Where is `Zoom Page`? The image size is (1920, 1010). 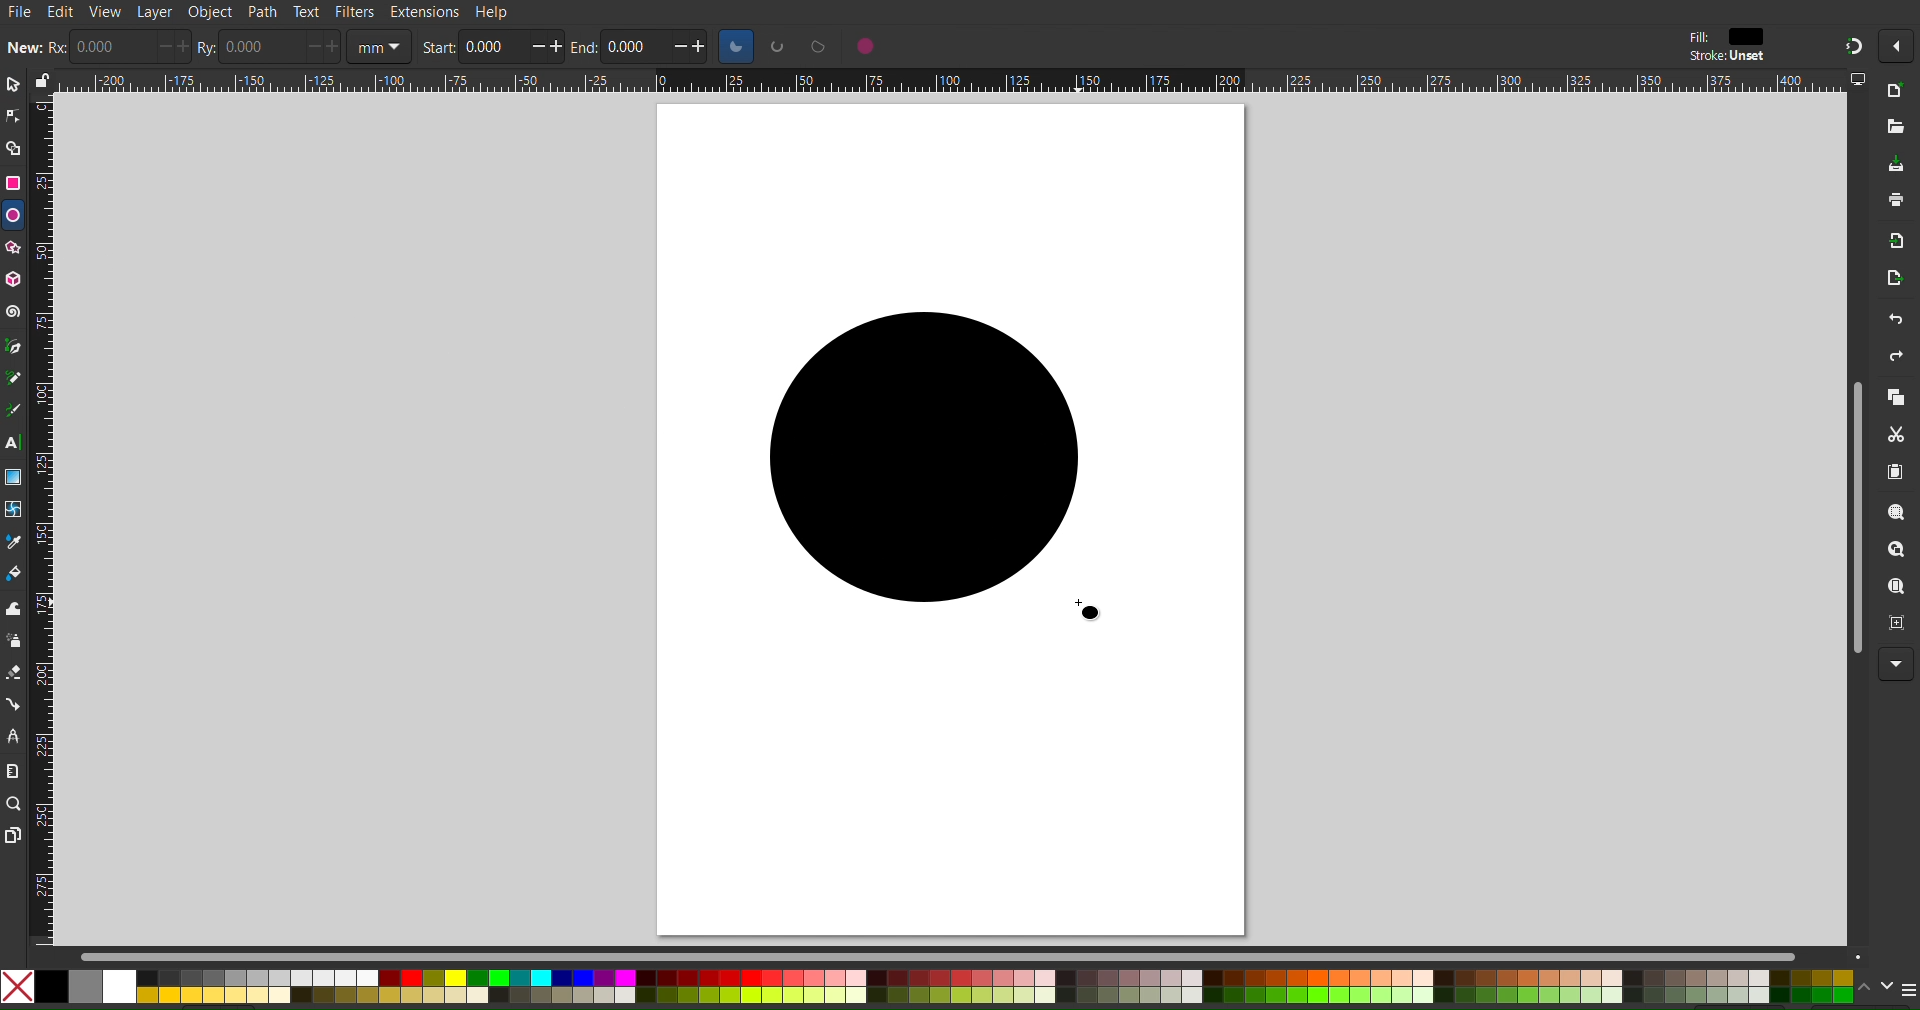
Zoom Page is located at coordinates (1895, 587).